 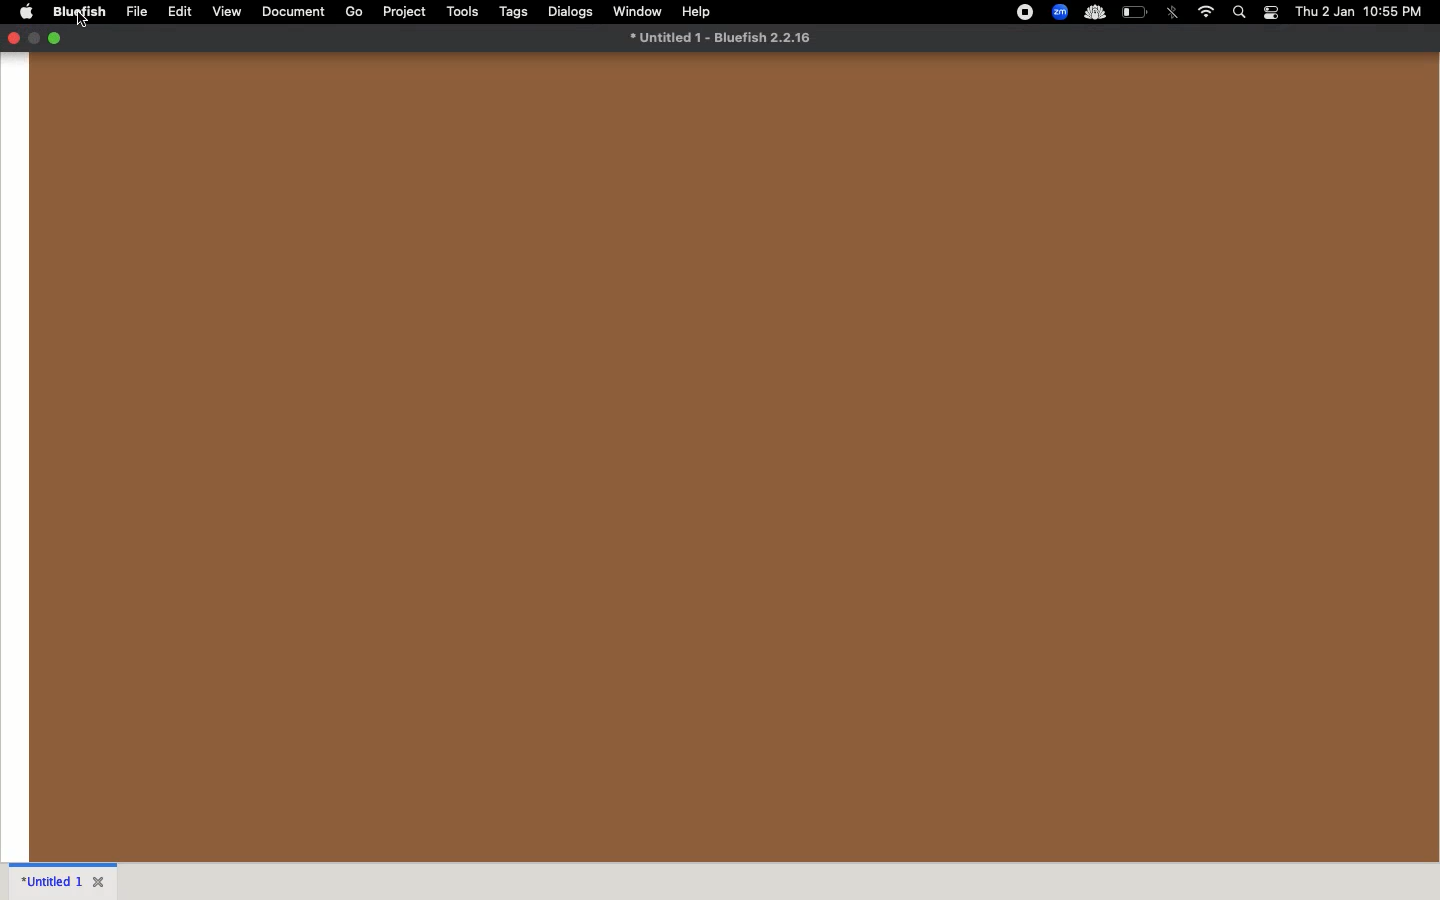 I want to click on tools, so click(x=463, y=10).